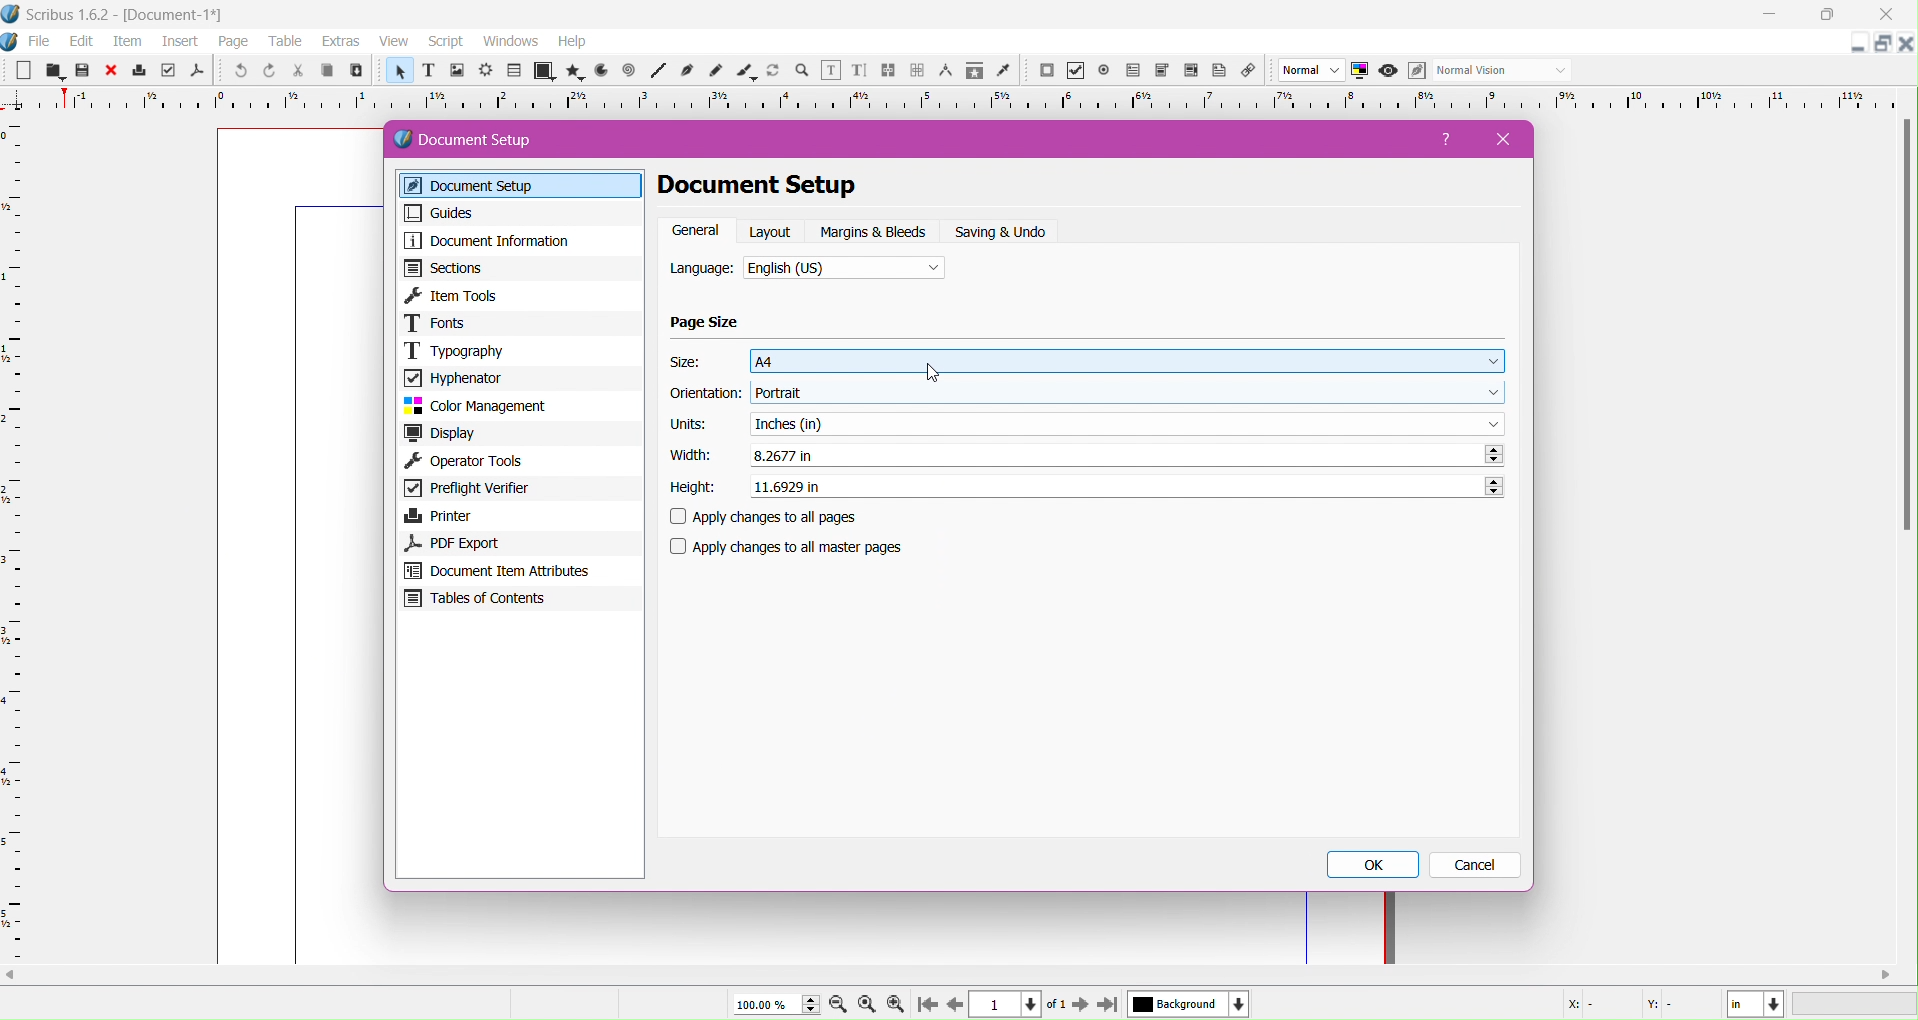 This screenshot has height=1020, width=1918. What do you see at coordinates (1189, 1004) in the screenshot?
I see `background` at bounding box center [1189, 1004].